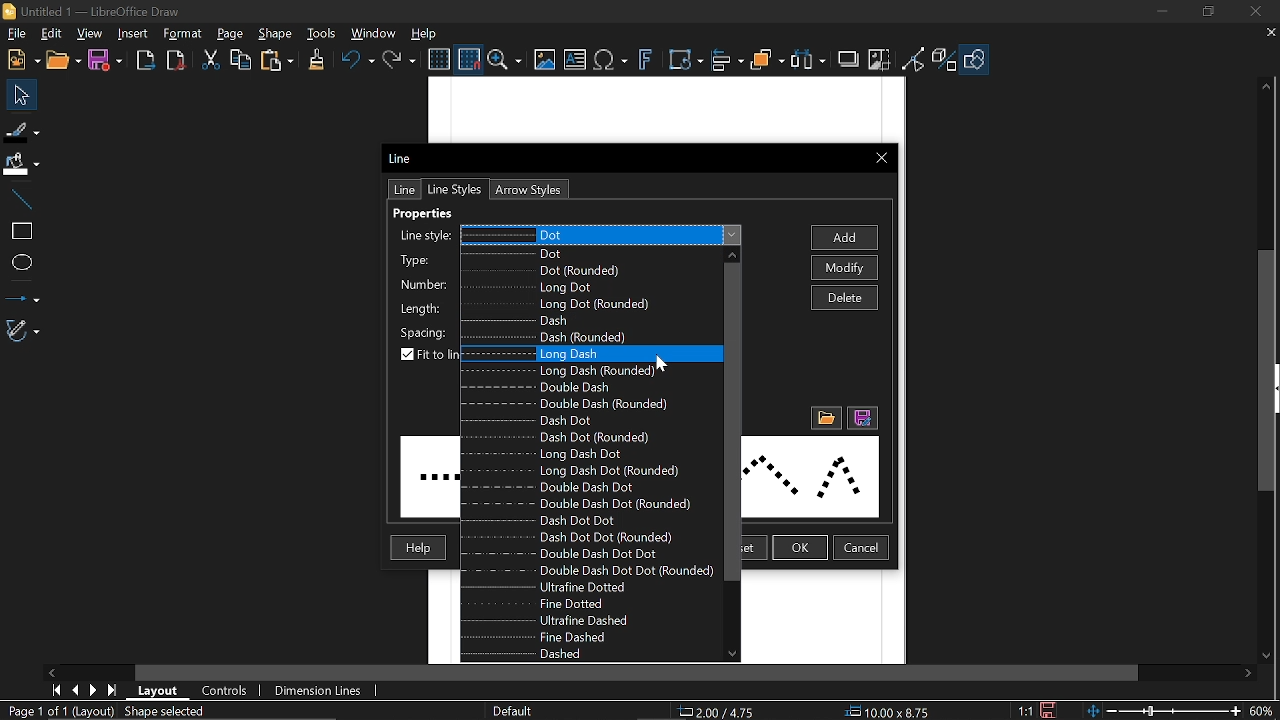 The width and height of the screenshot is (1280, 720). I want to click on Display grid, so click(439, 60).